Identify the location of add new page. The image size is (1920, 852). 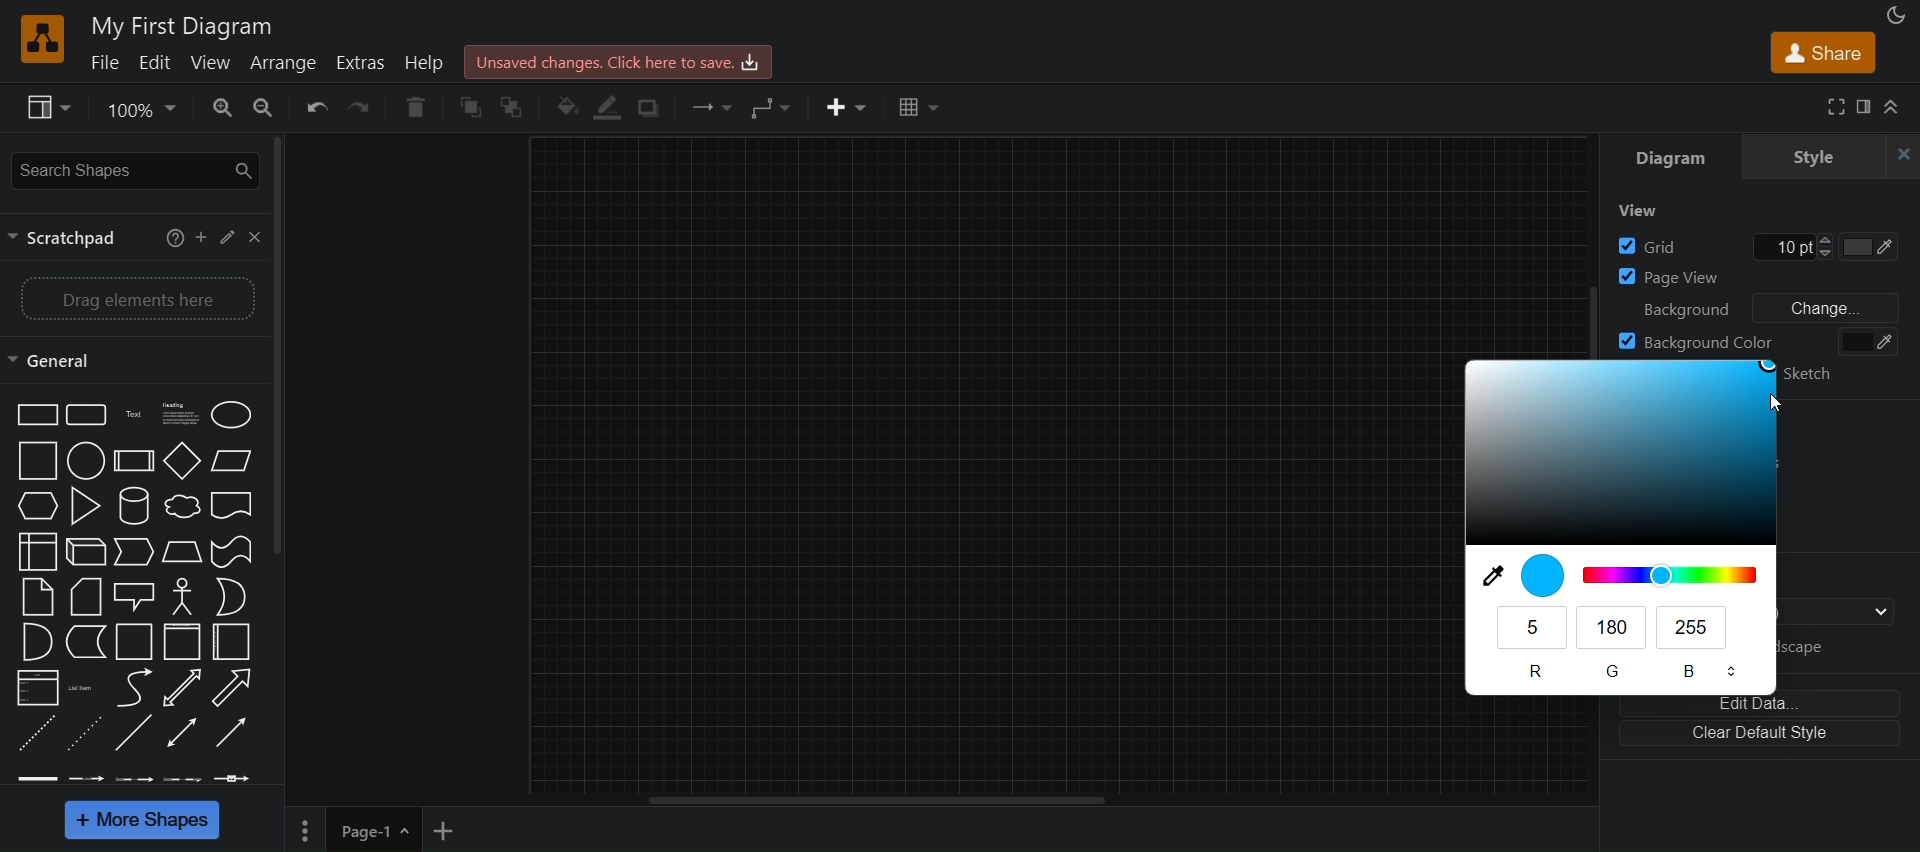
(449, 832).